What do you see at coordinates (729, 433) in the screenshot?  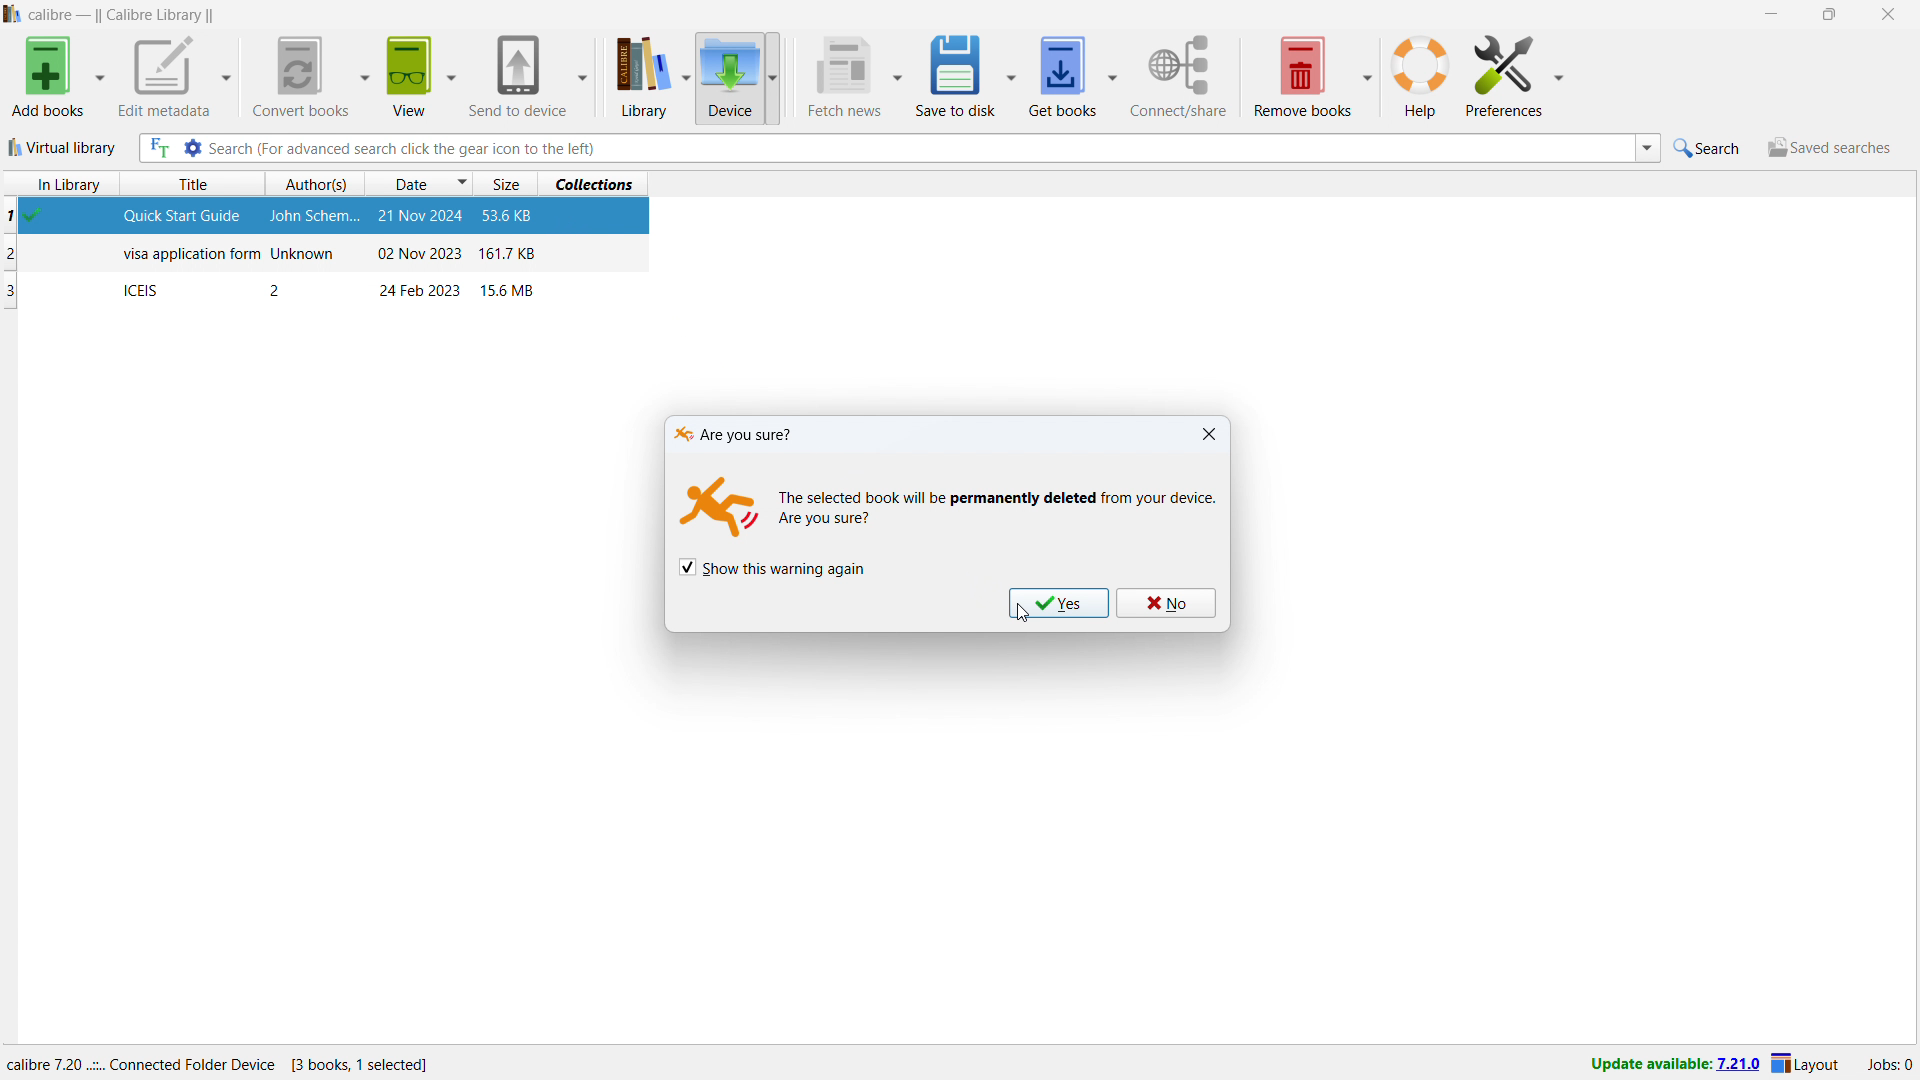 I see `popup message` at bounding box center [729, 433].